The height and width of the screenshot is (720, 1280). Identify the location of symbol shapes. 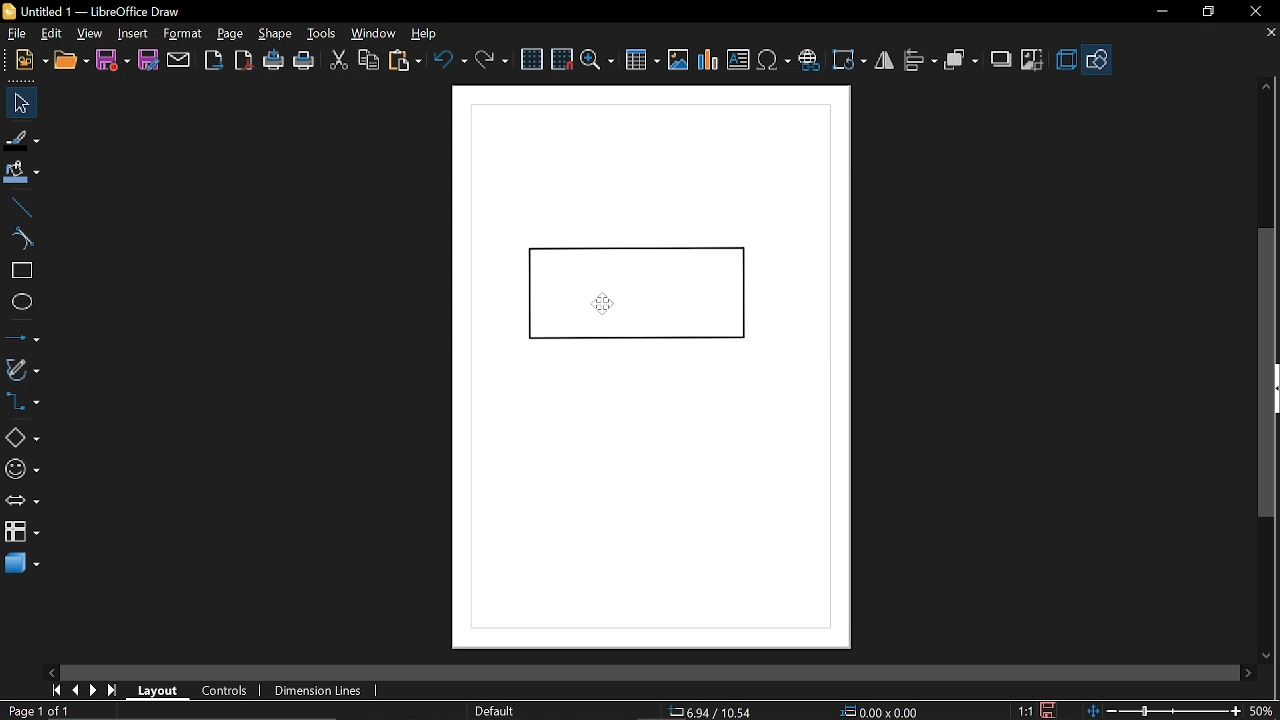
(22, 472).